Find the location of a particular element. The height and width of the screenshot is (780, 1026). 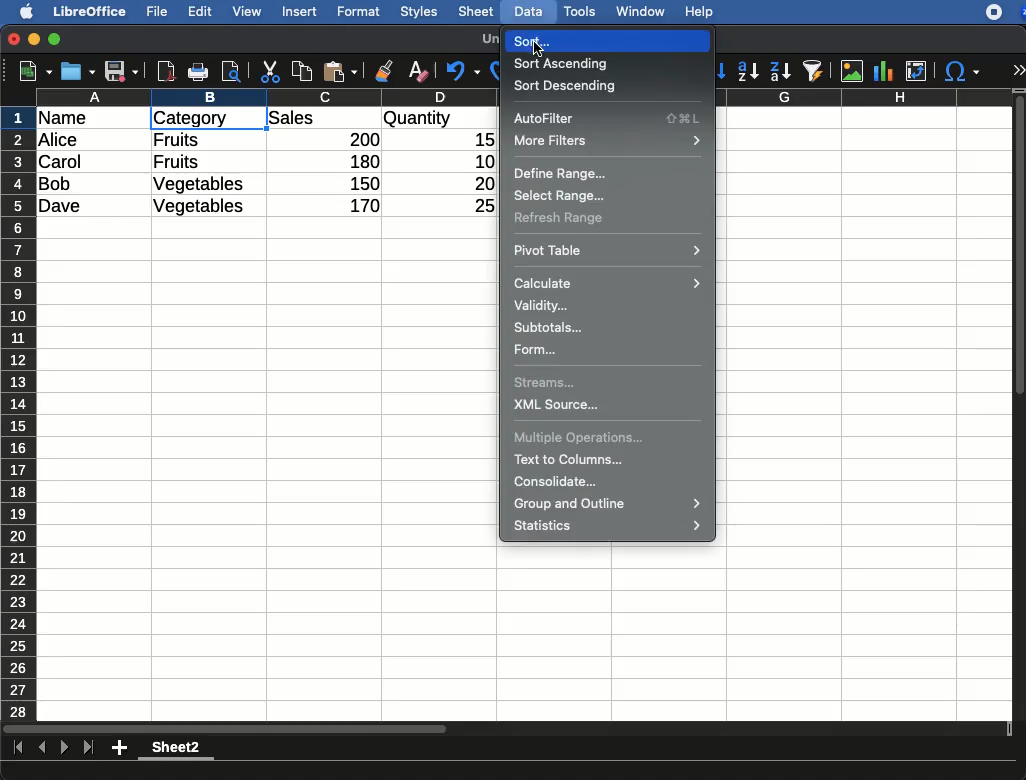

Alice is located at coordinates (60, 141).